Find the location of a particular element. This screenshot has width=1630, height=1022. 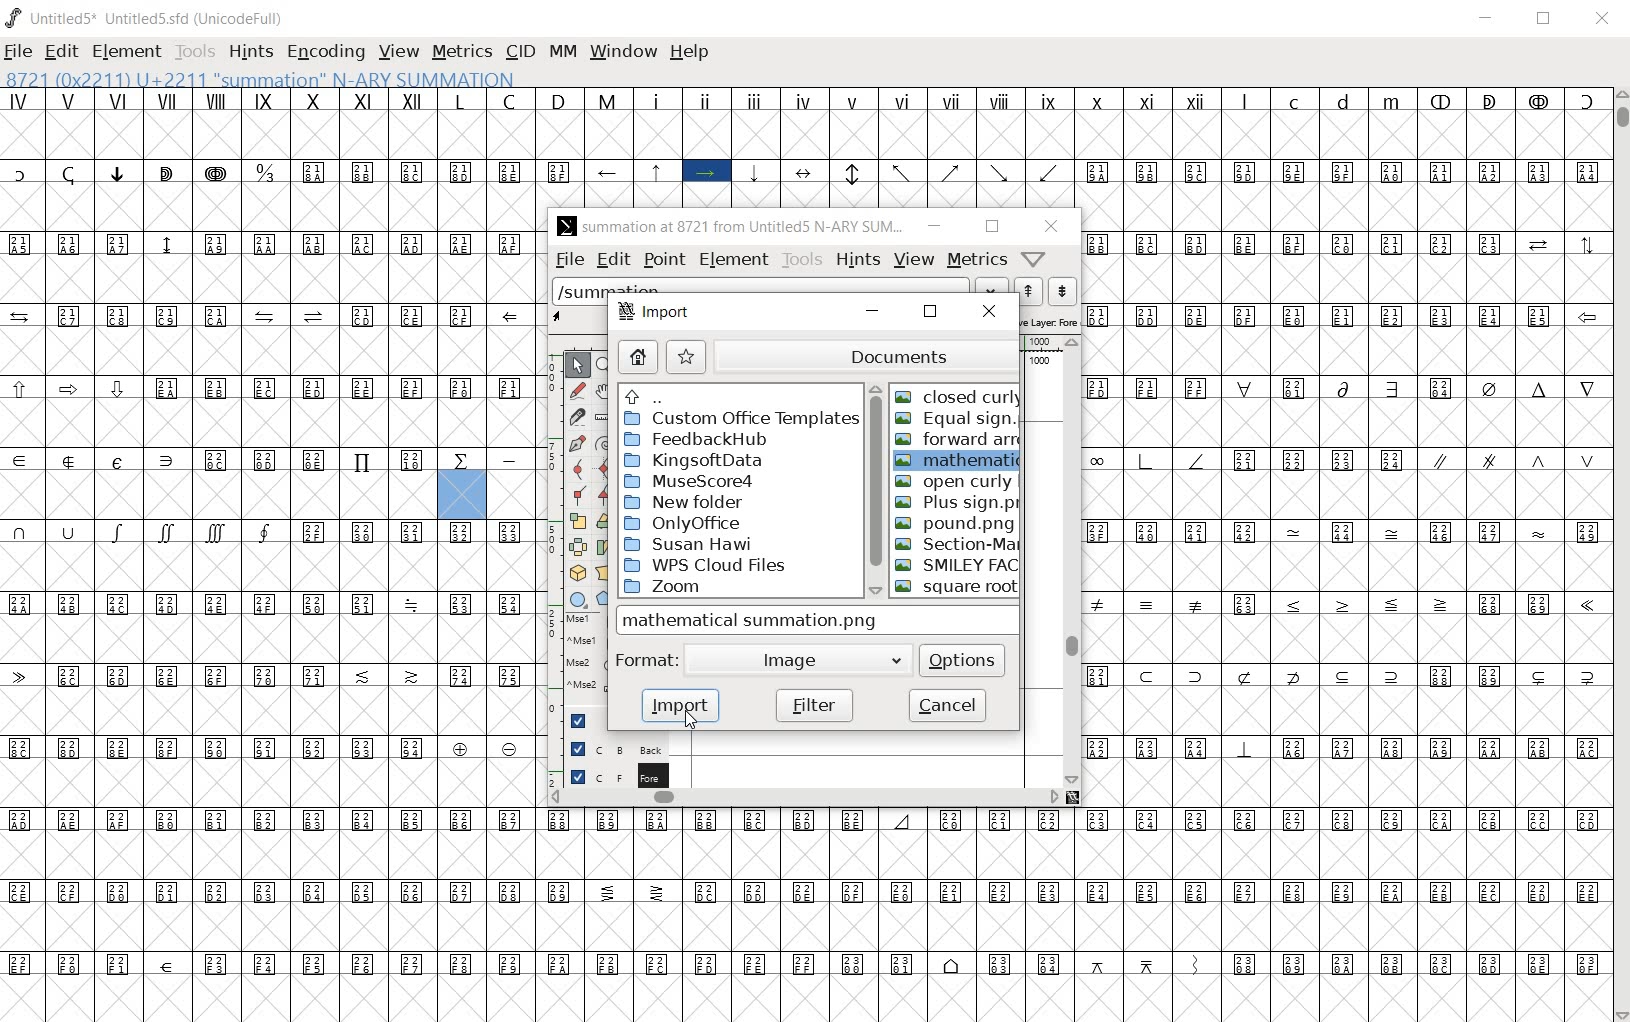

KingsoftData is located at coordinates (696, 460).